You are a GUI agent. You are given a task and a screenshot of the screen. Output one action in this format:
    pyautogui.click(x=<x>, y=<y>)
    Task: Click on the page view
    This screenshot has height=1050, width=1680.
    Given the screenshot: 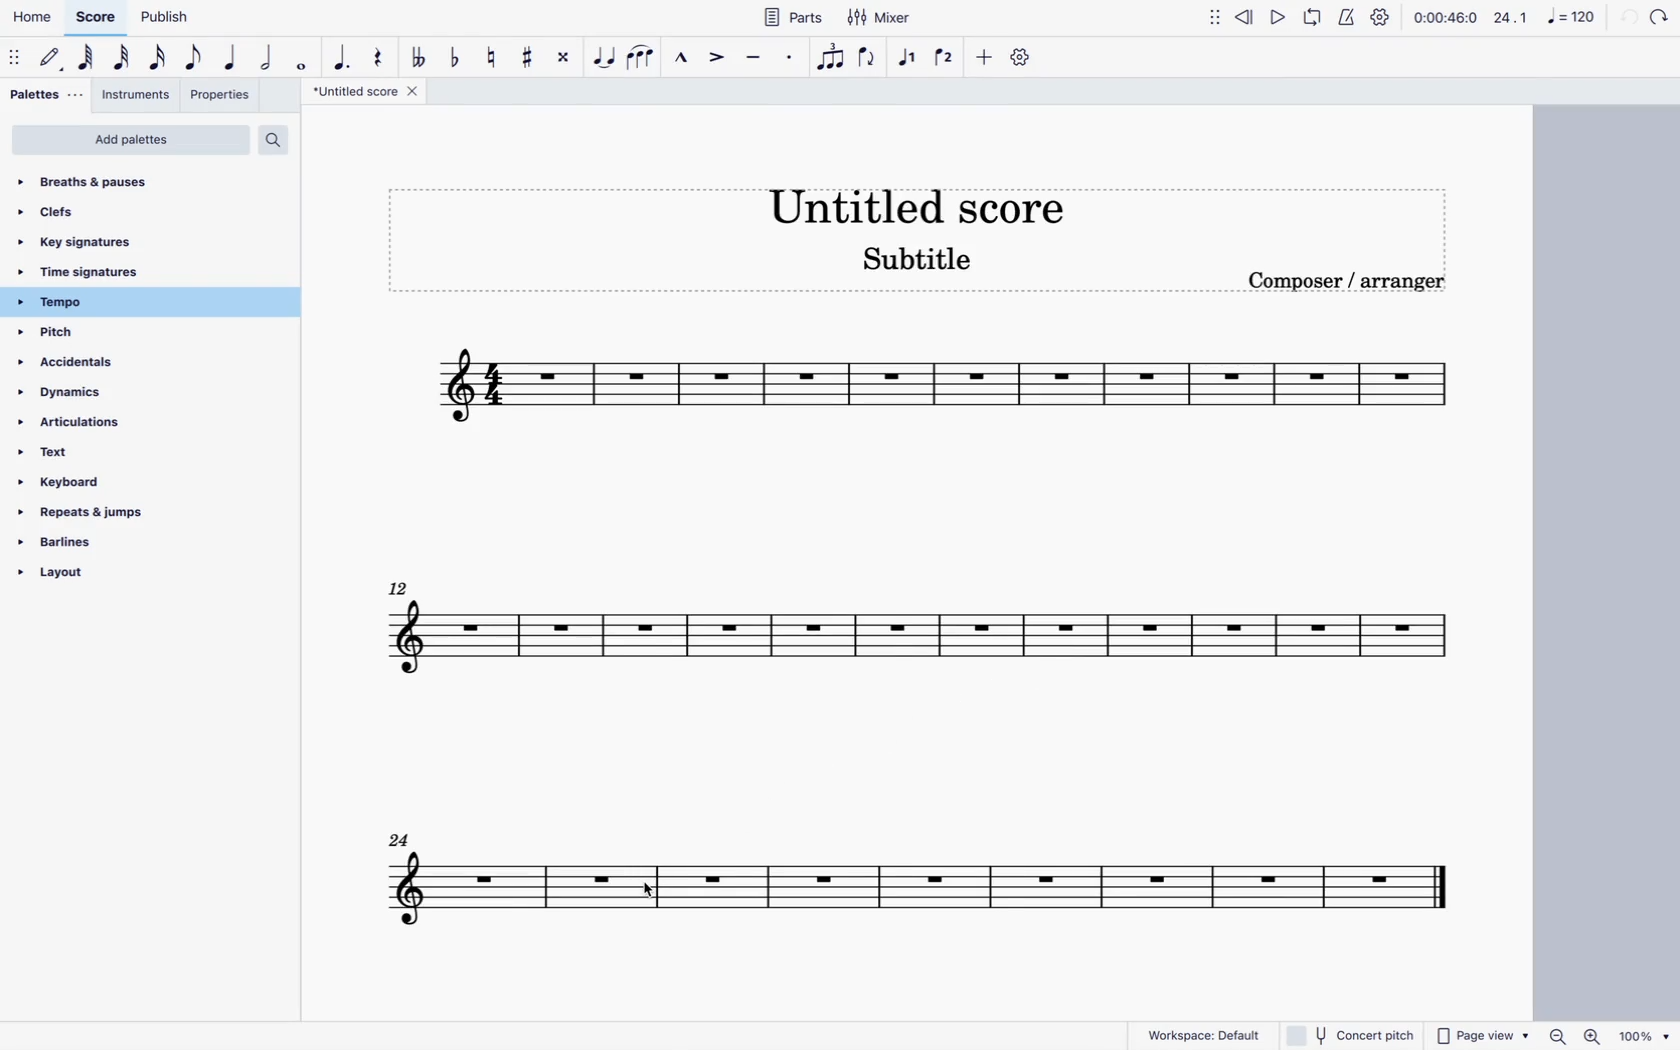 What is the action you would take?
    pyautogui.click(x=1483, y=1035)
    